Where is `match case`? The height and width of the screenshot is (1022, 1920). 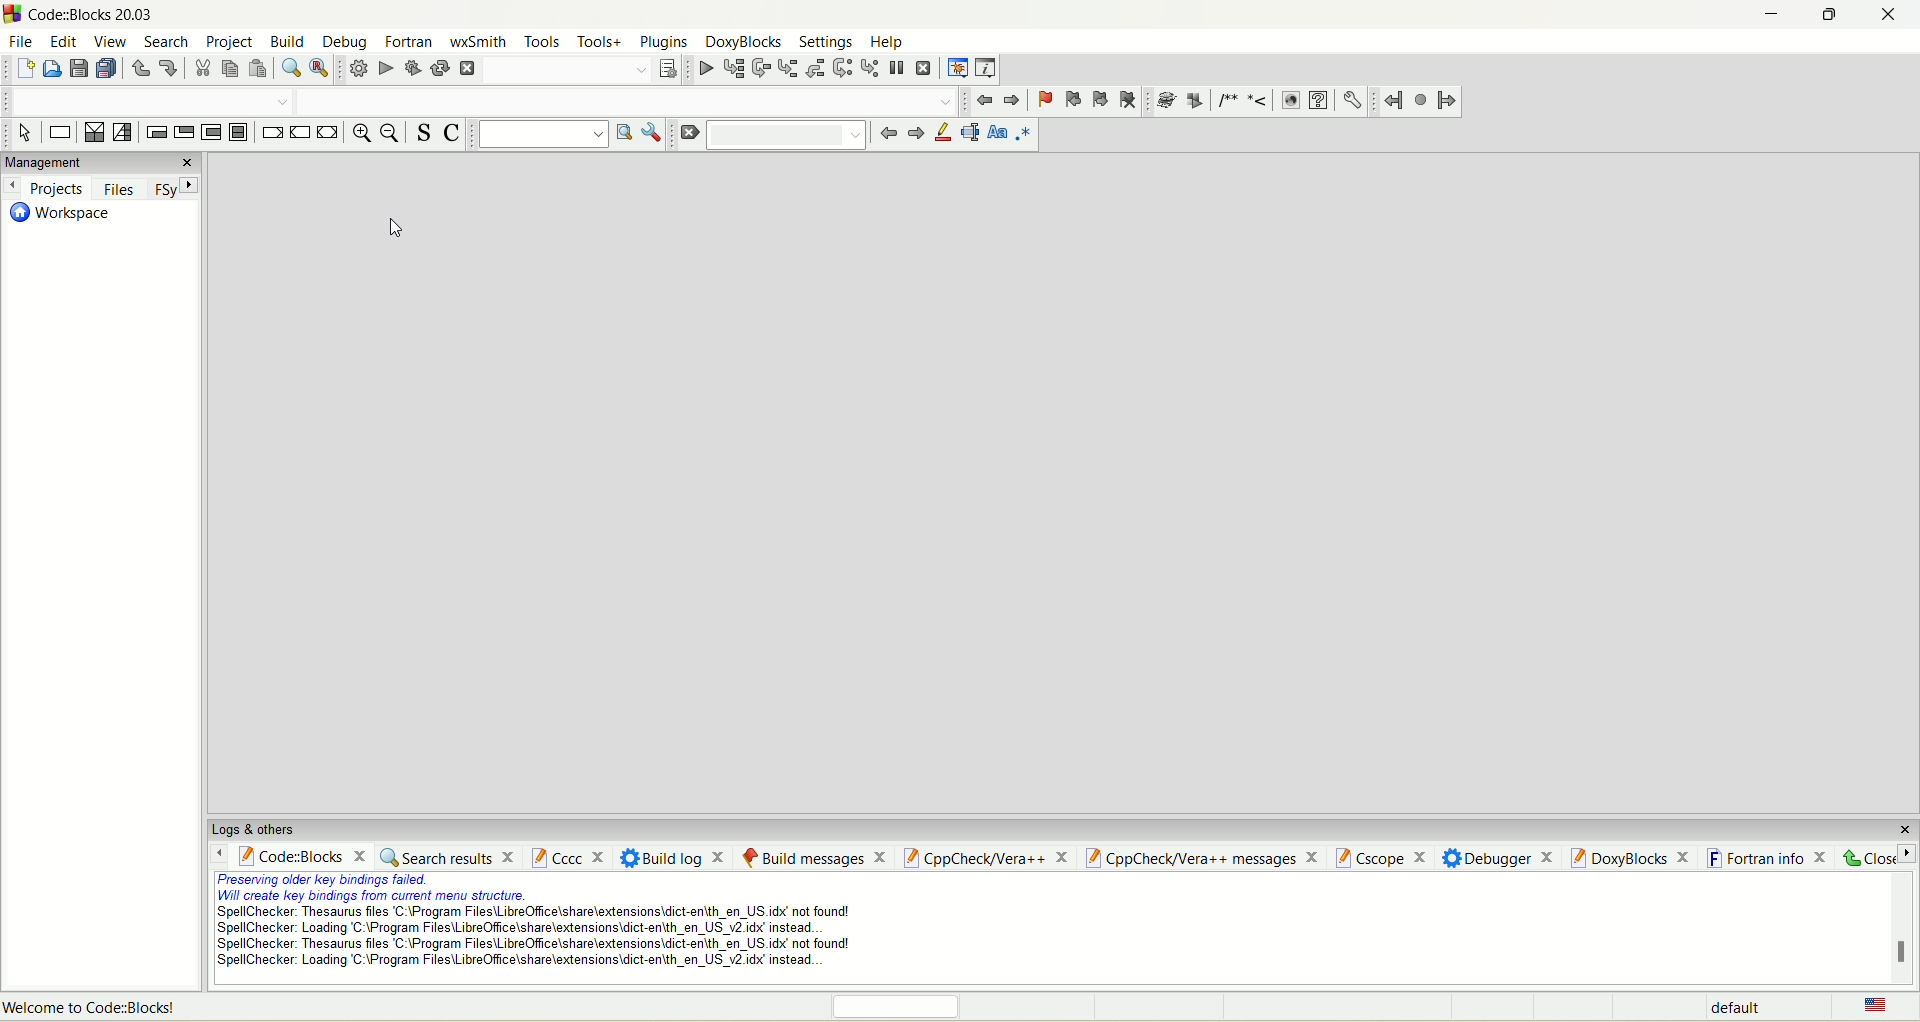
match case is located at coordinates (998, 134).